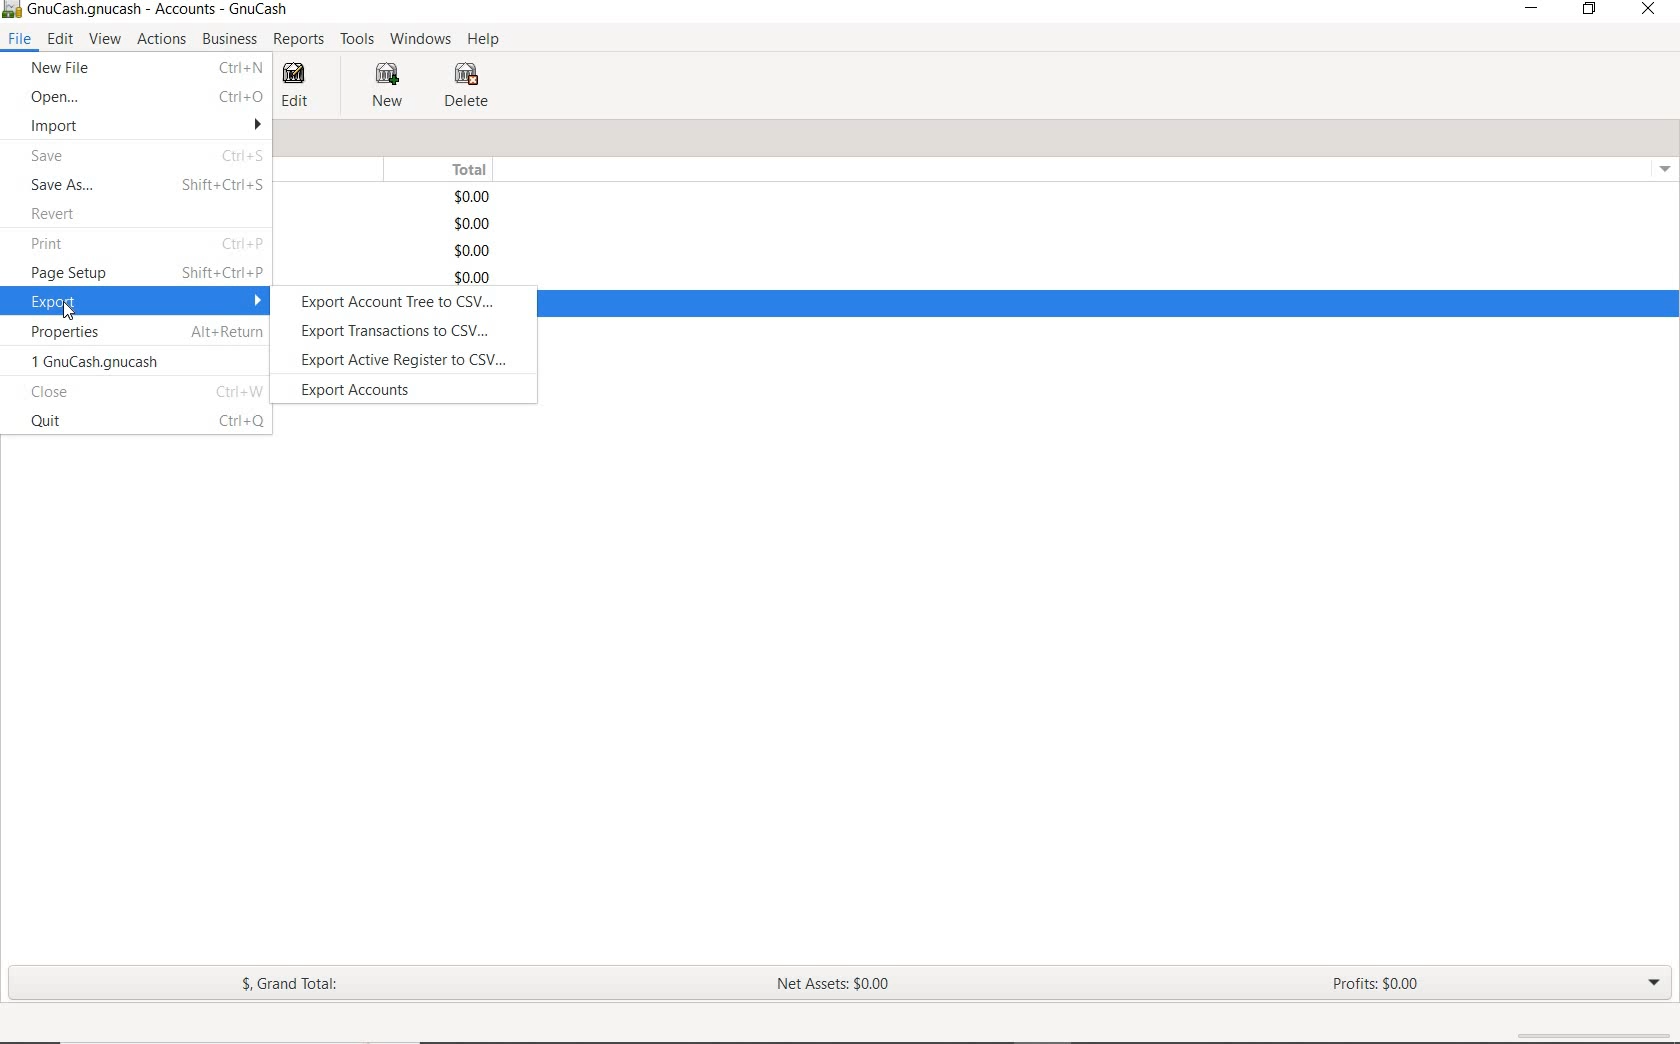  What do you see at coordinates (474, 224) in the screenshot?
I see `$0.00` at bounding box center [474, 224].